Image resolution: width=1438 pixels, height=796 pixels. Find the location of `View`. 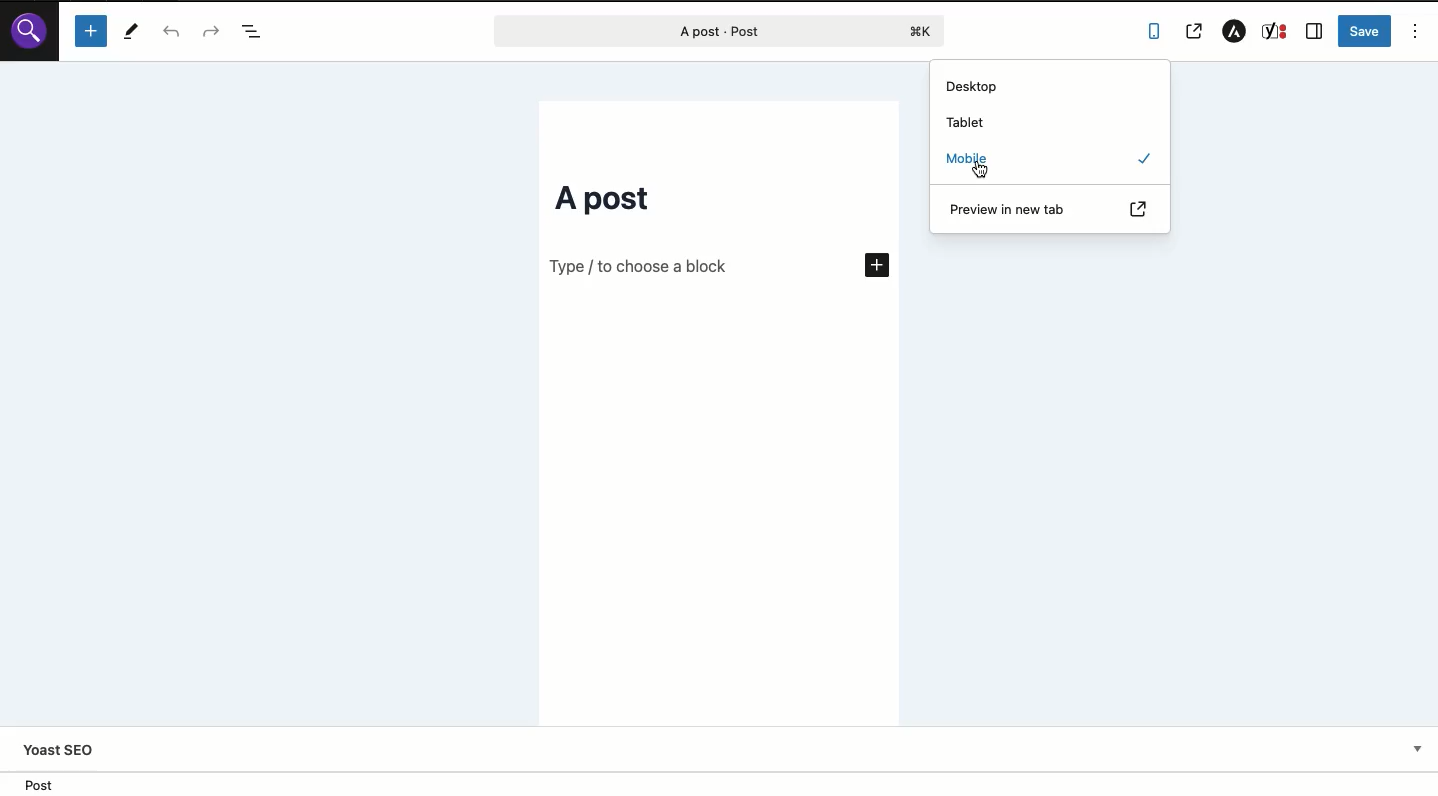

View is located at coordinates (1157, 33).